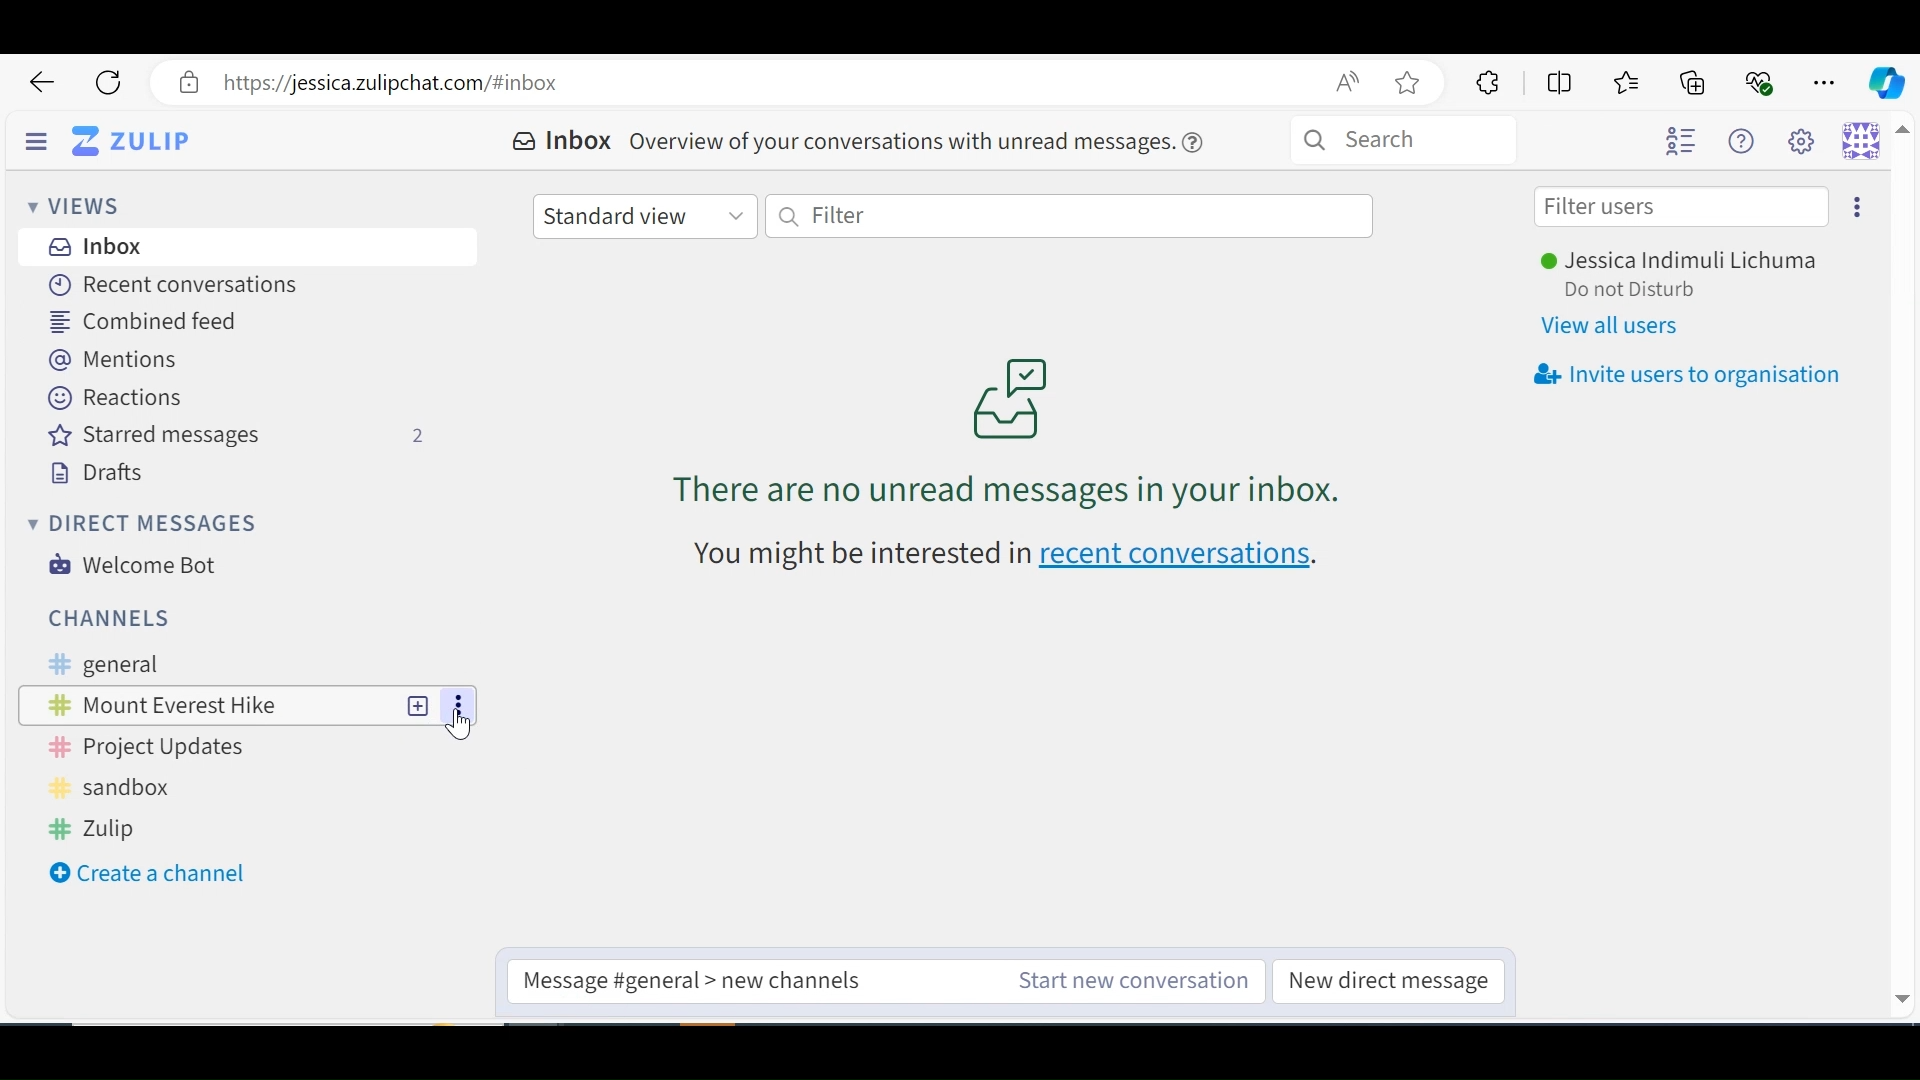  Describe the element at coordinates (765, 83) in the screenshot. I see `Address bar` at that location.